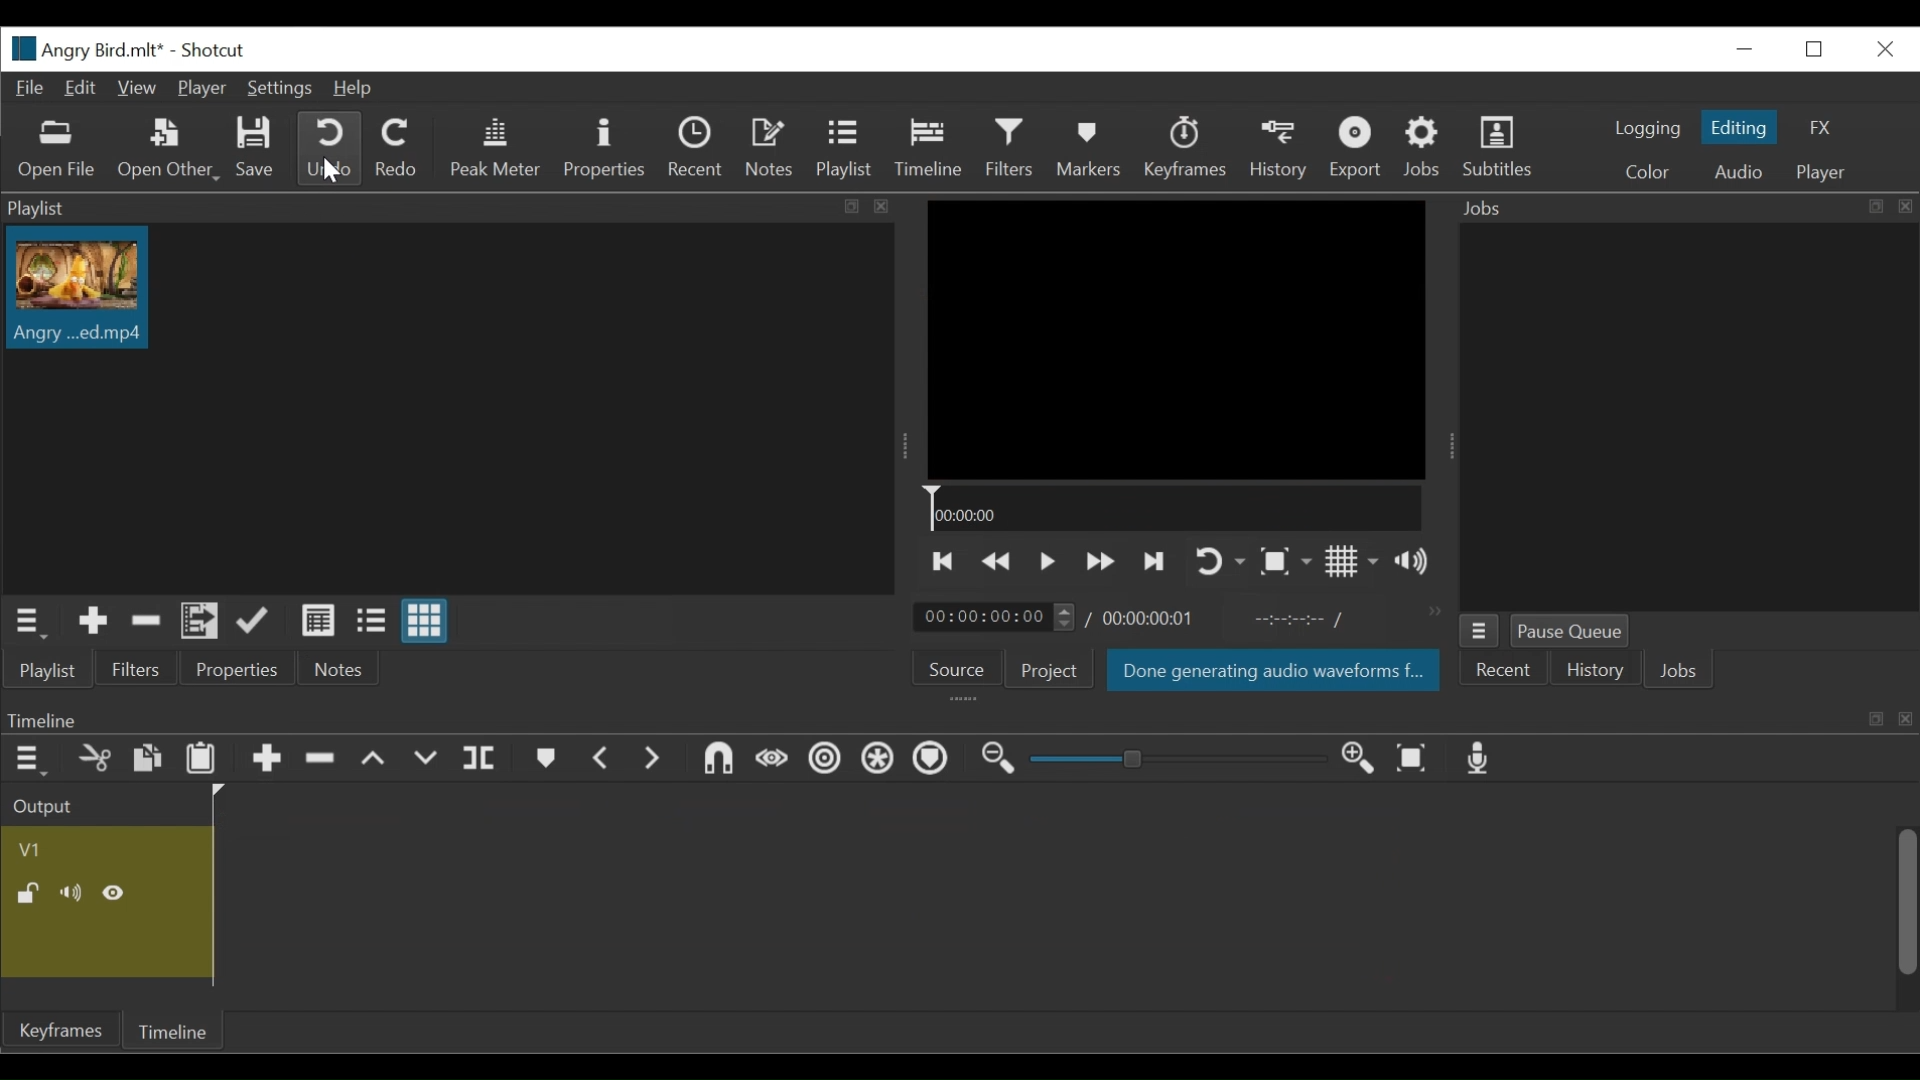  Describe the element at coordinates (136, 88) in the screenshot. I see `View` at that location.